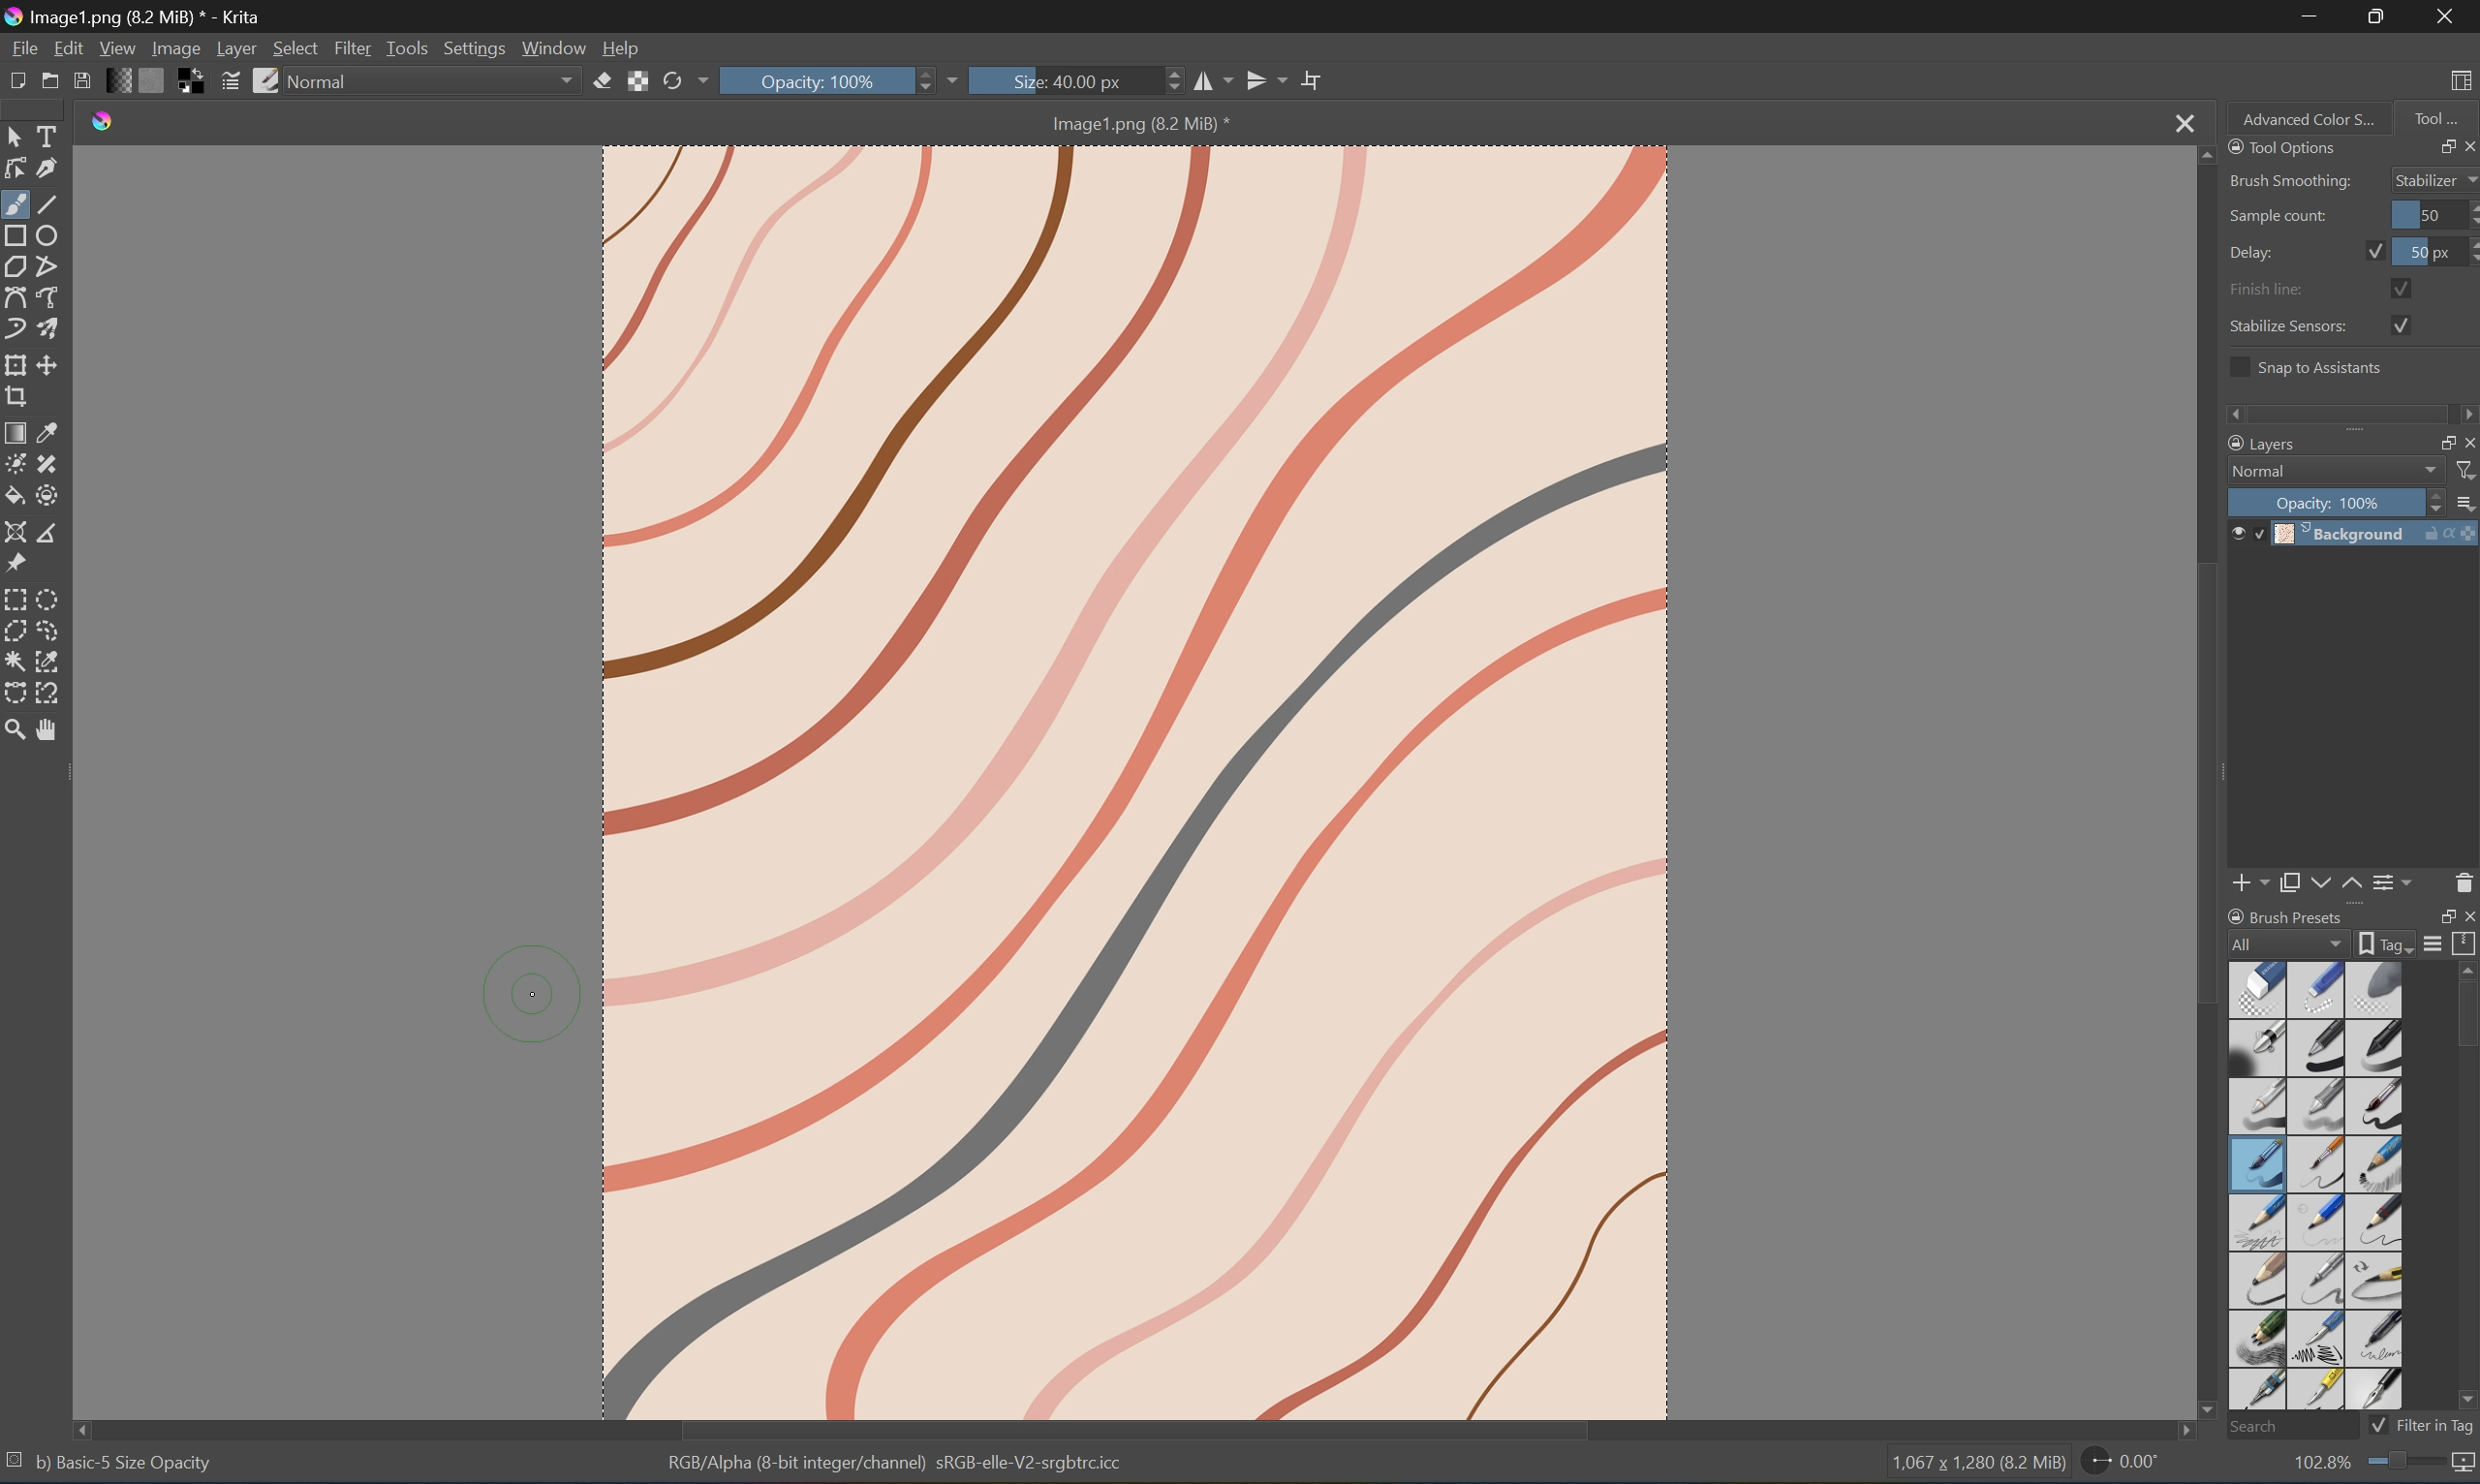 This screenshot has width=2480, height=1484. What do you see at coordinates (354, 47) in the screenshot?
I see `Filter` at bounding box center [354, 47].